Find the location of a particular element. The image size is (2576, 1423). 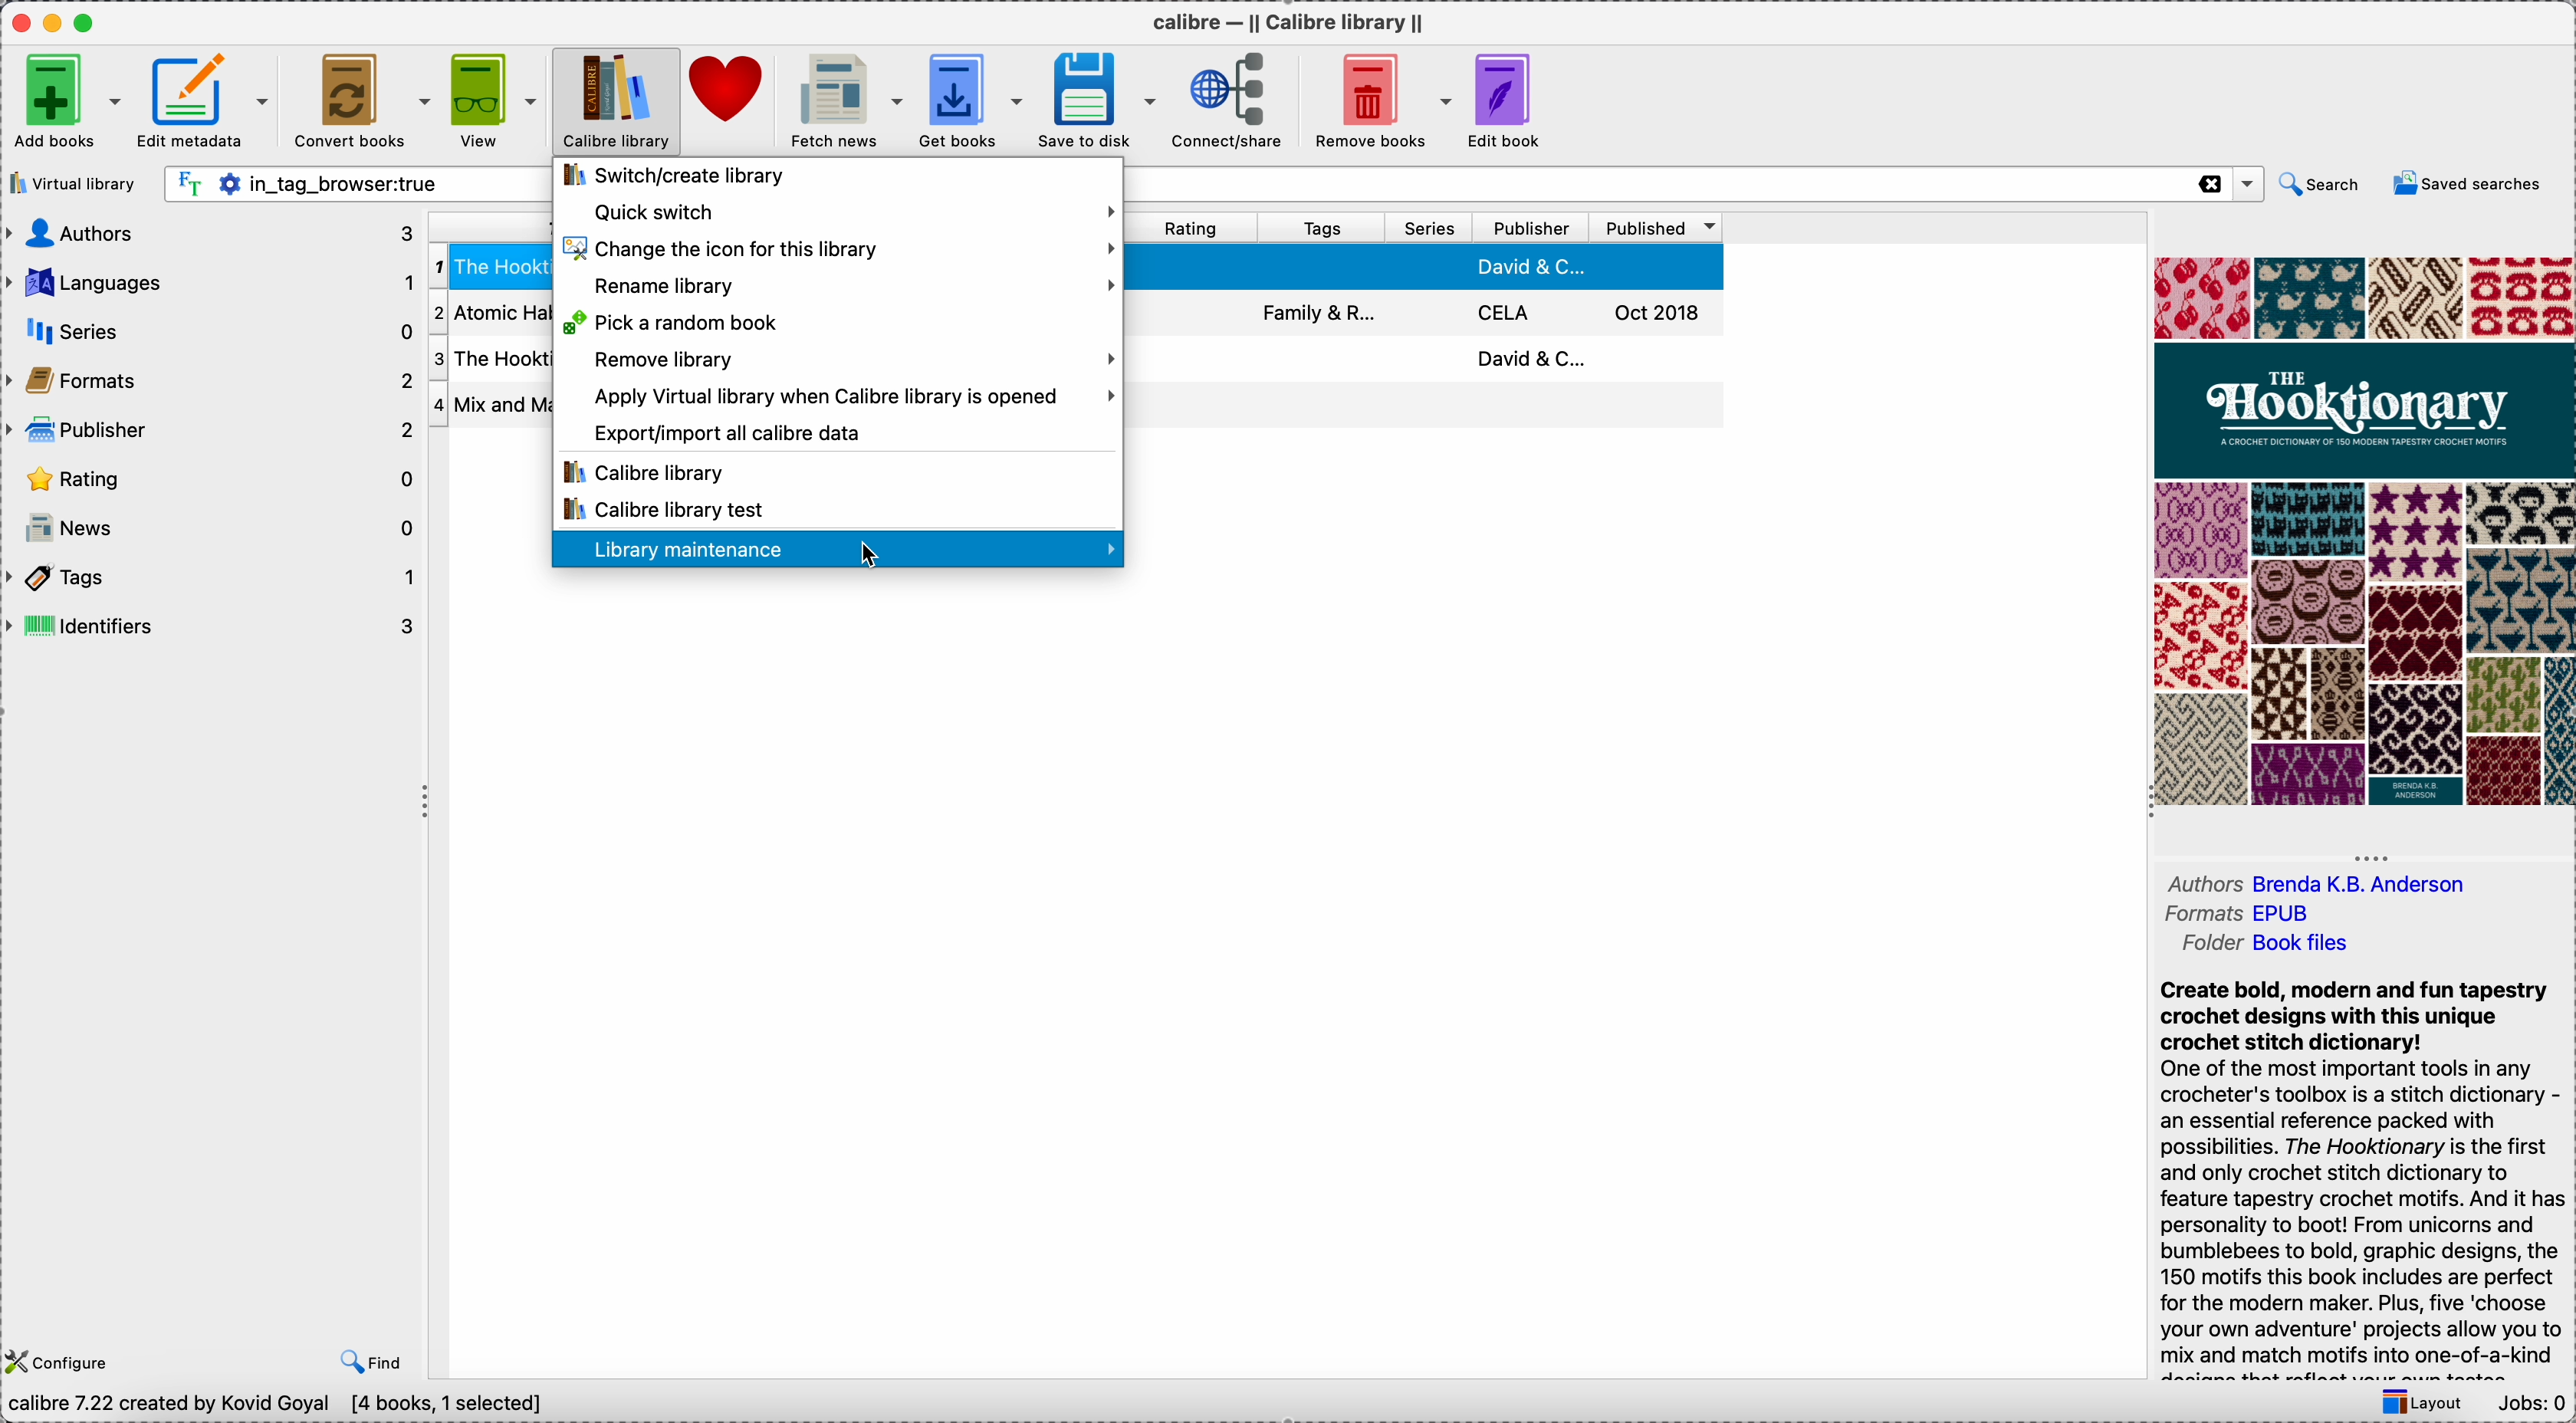

find is located at coordinates (365, 1364).